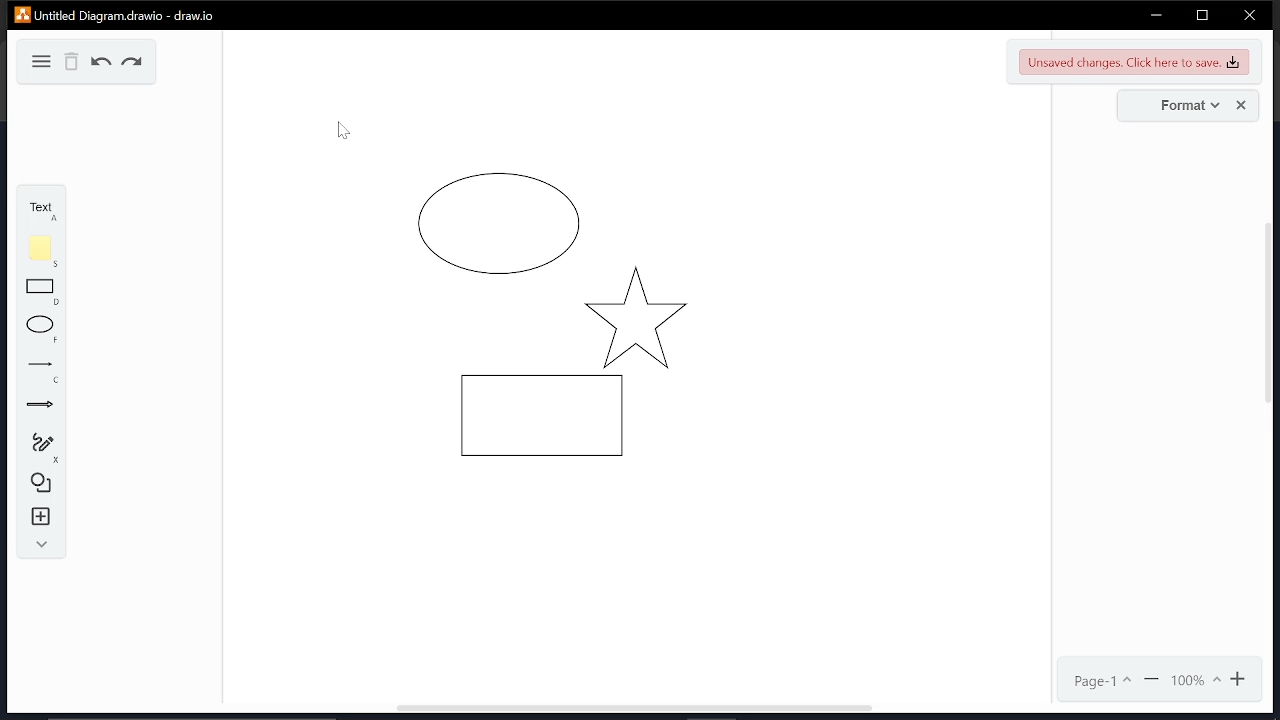  What do you see at coordinates (1242, 105) in the screenshot?
I see `close` at bounding box center [1242, 105].